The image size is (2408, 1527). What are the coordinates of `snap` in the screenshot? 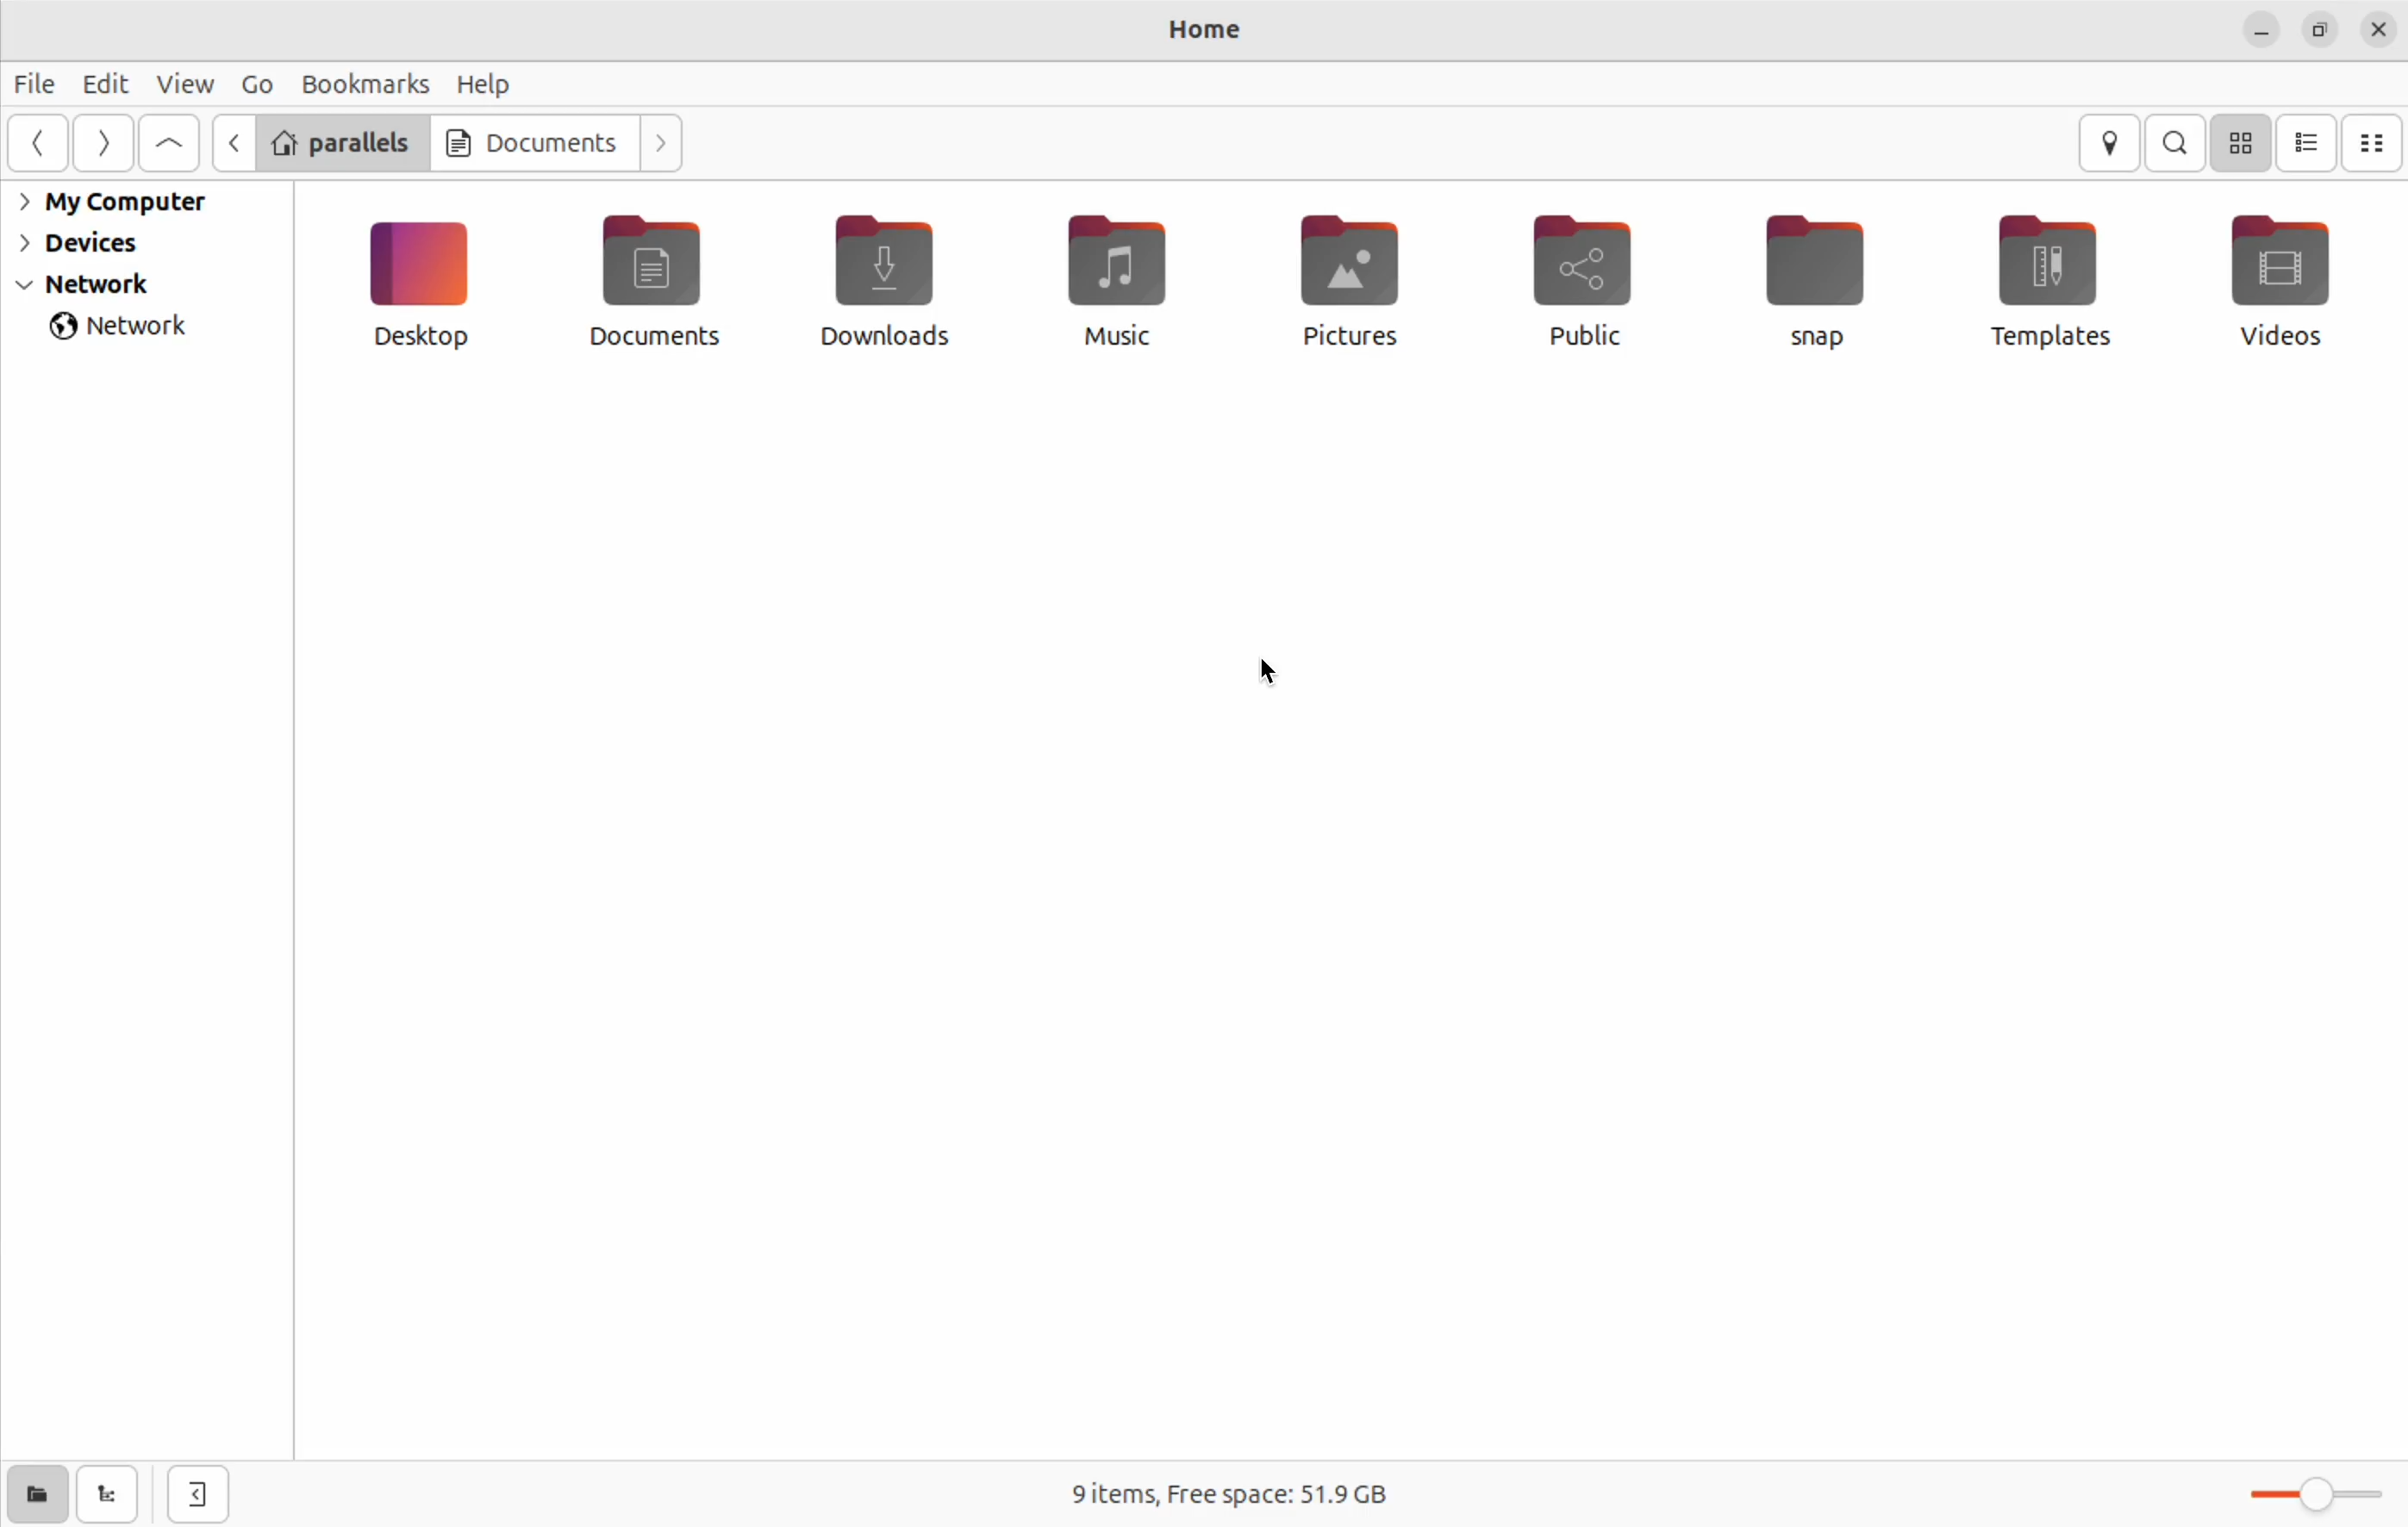 It's located at (1823, 282).